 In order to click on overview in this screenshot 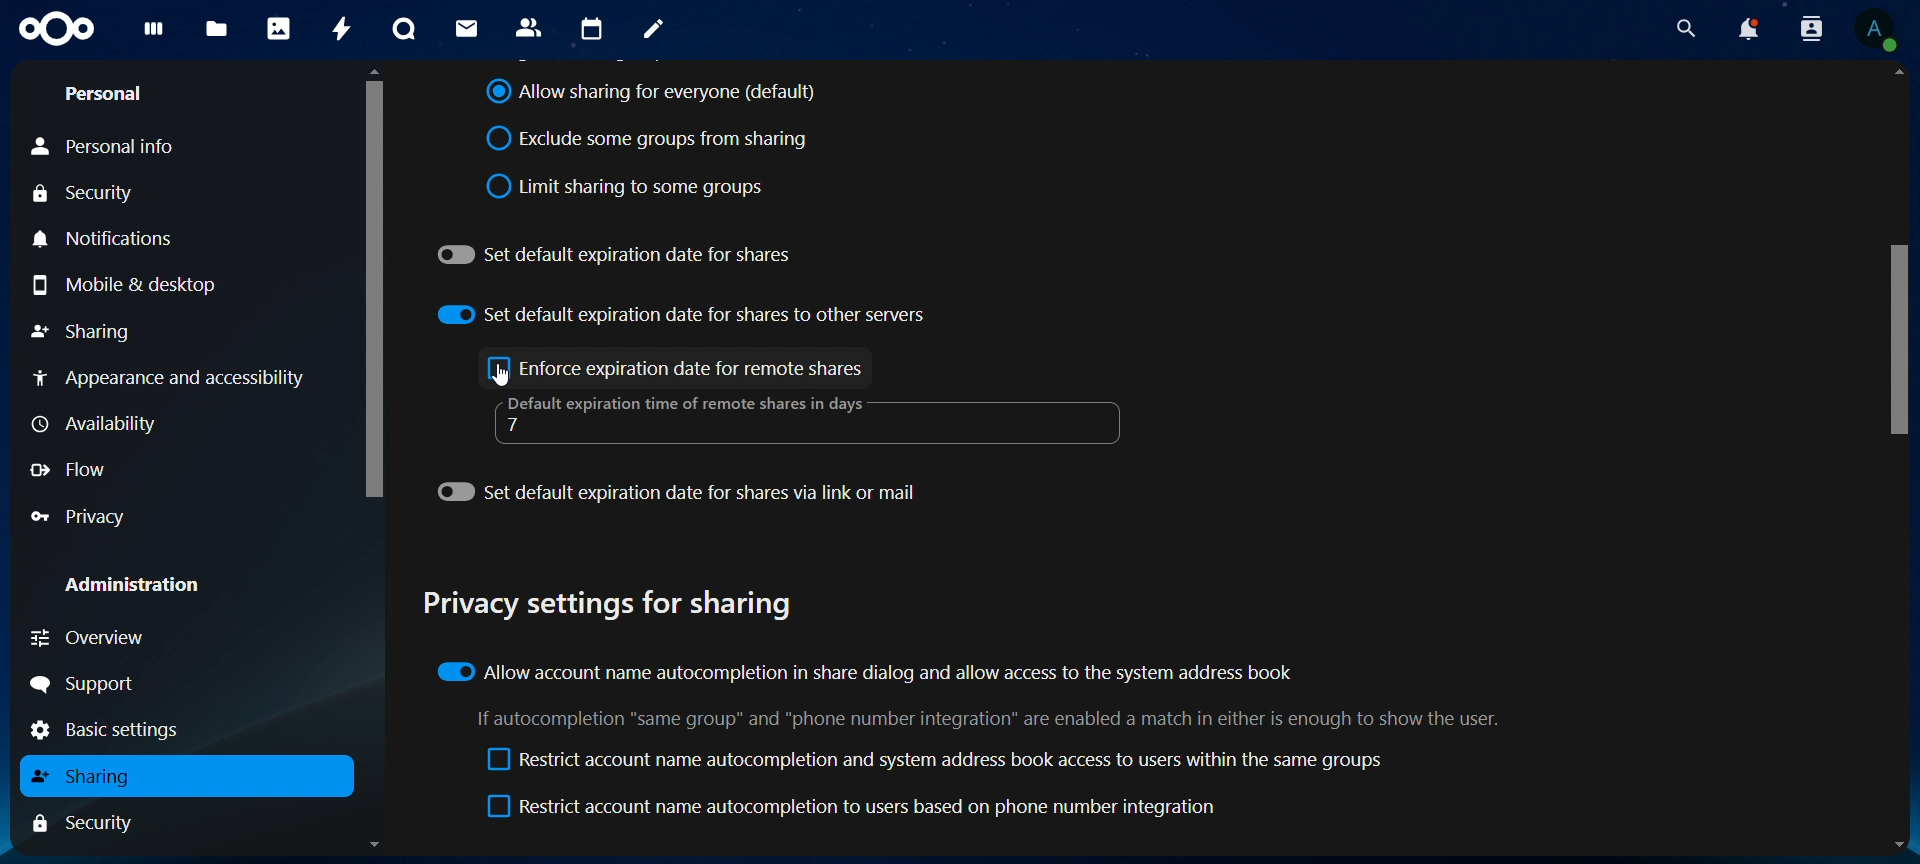, I will do `click(90, 634)`.